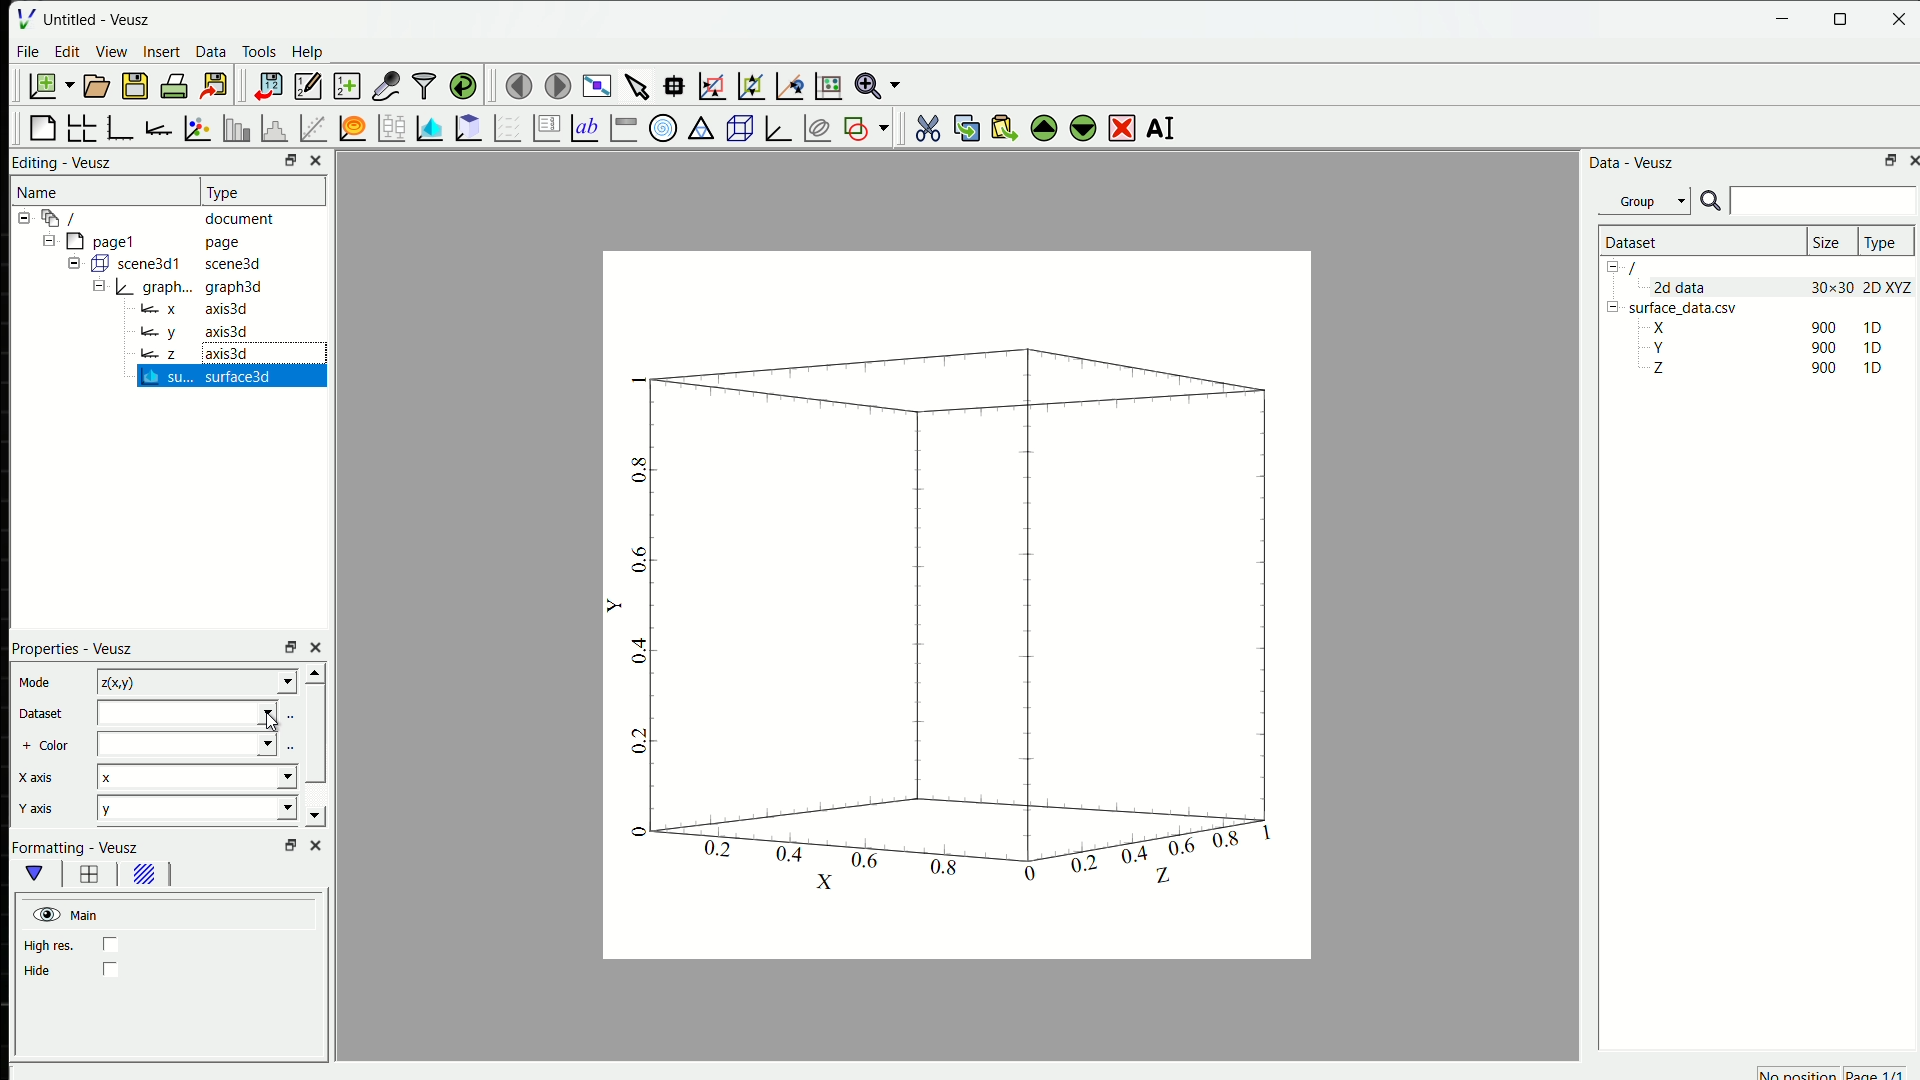  What do you see at coordinates (52, 85) in the screenshot?
I see `new document` at bounding box center [52, 85].